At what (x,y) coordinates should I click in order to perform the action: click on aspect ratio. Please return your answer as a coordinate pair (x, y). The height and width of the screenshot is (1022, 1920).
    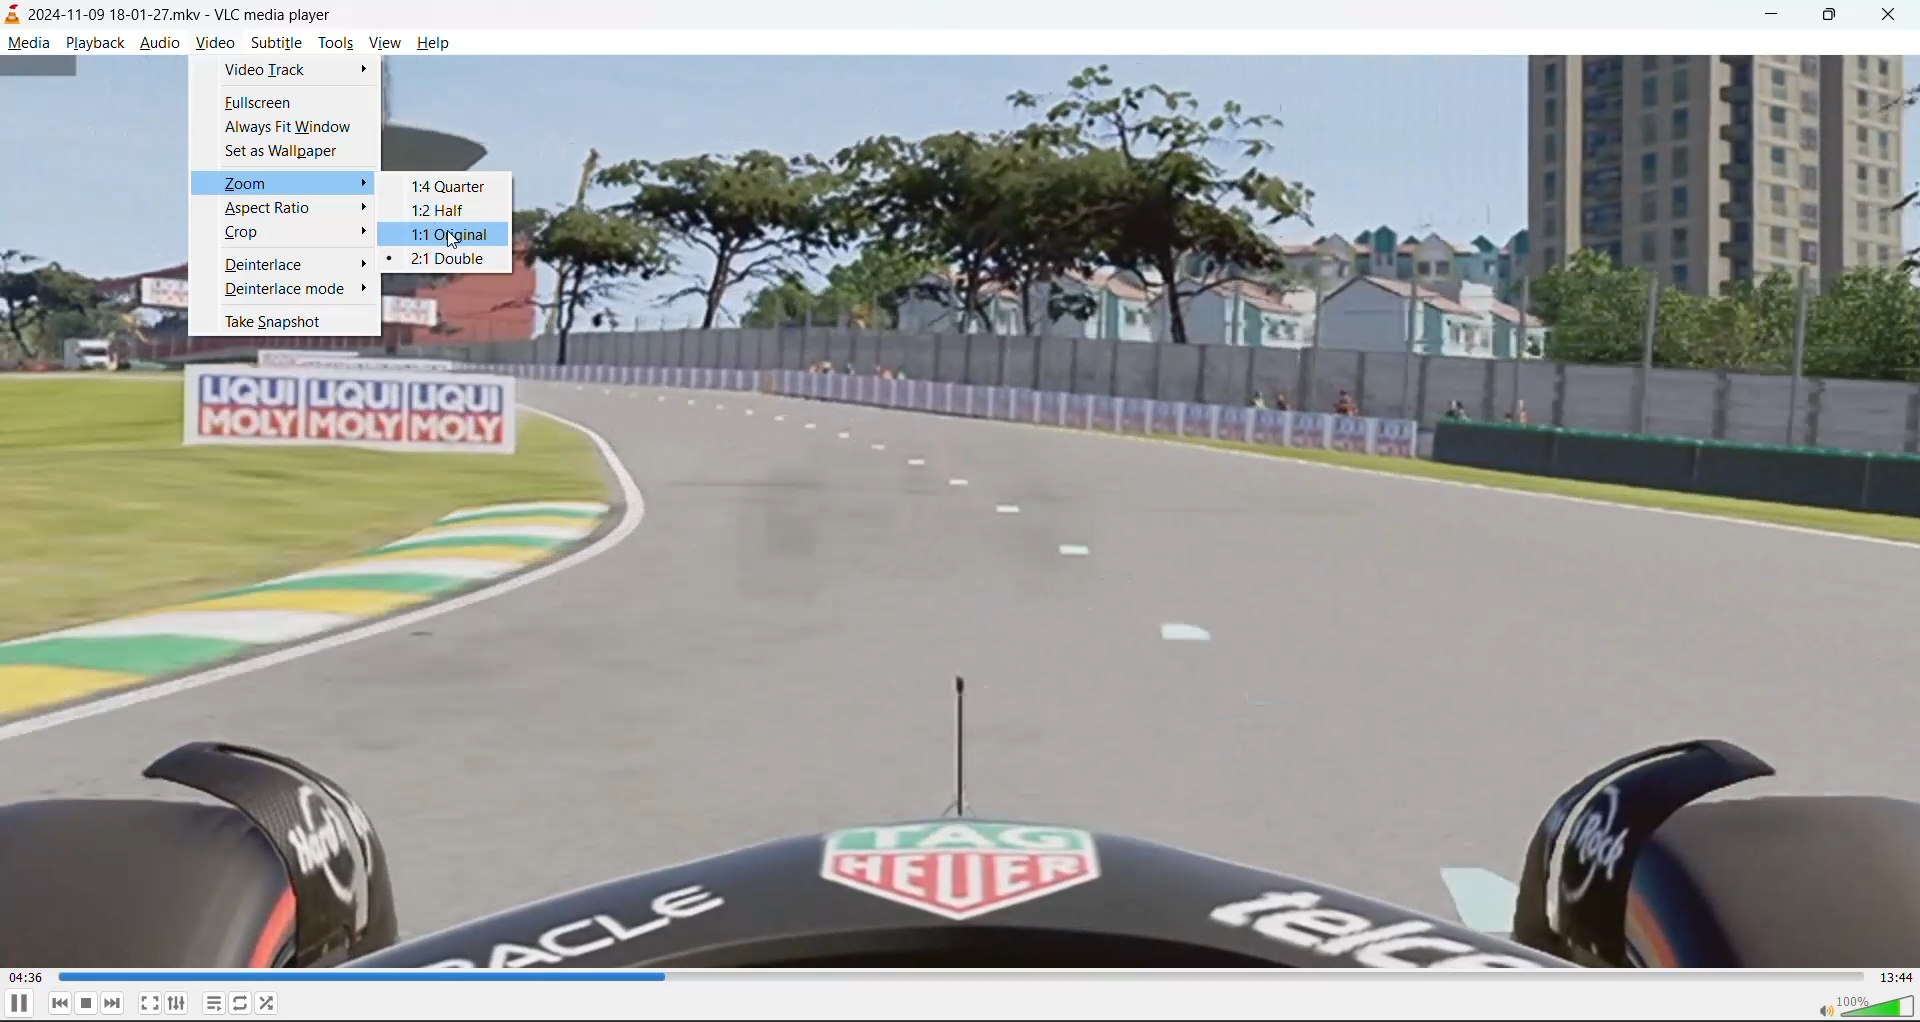
    Looking at the image, I should click on (270, 207).